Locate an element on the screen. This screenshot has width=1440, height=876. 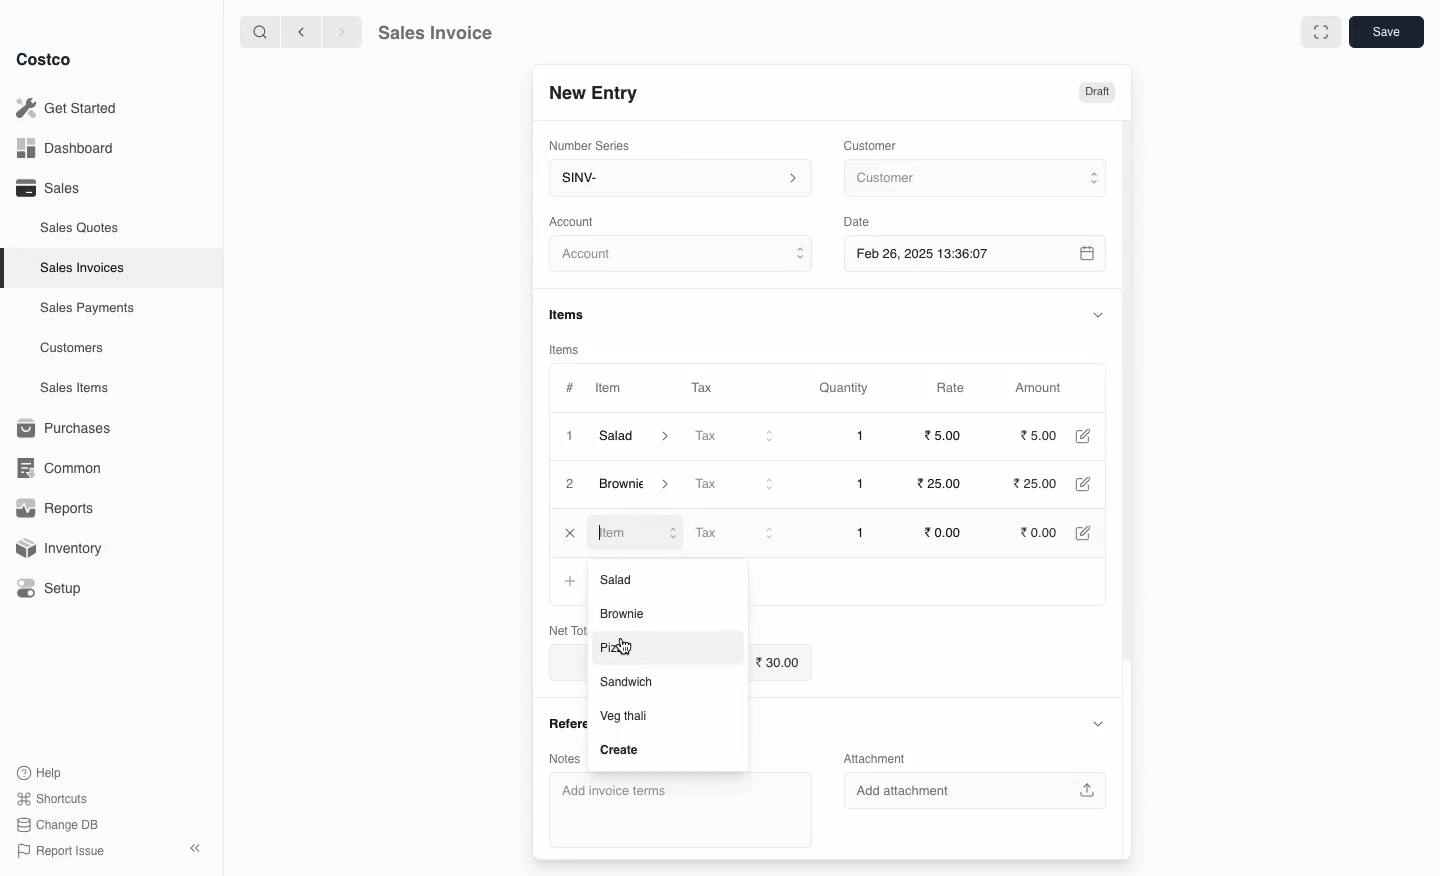
1 is located at coordinates (860, 484).